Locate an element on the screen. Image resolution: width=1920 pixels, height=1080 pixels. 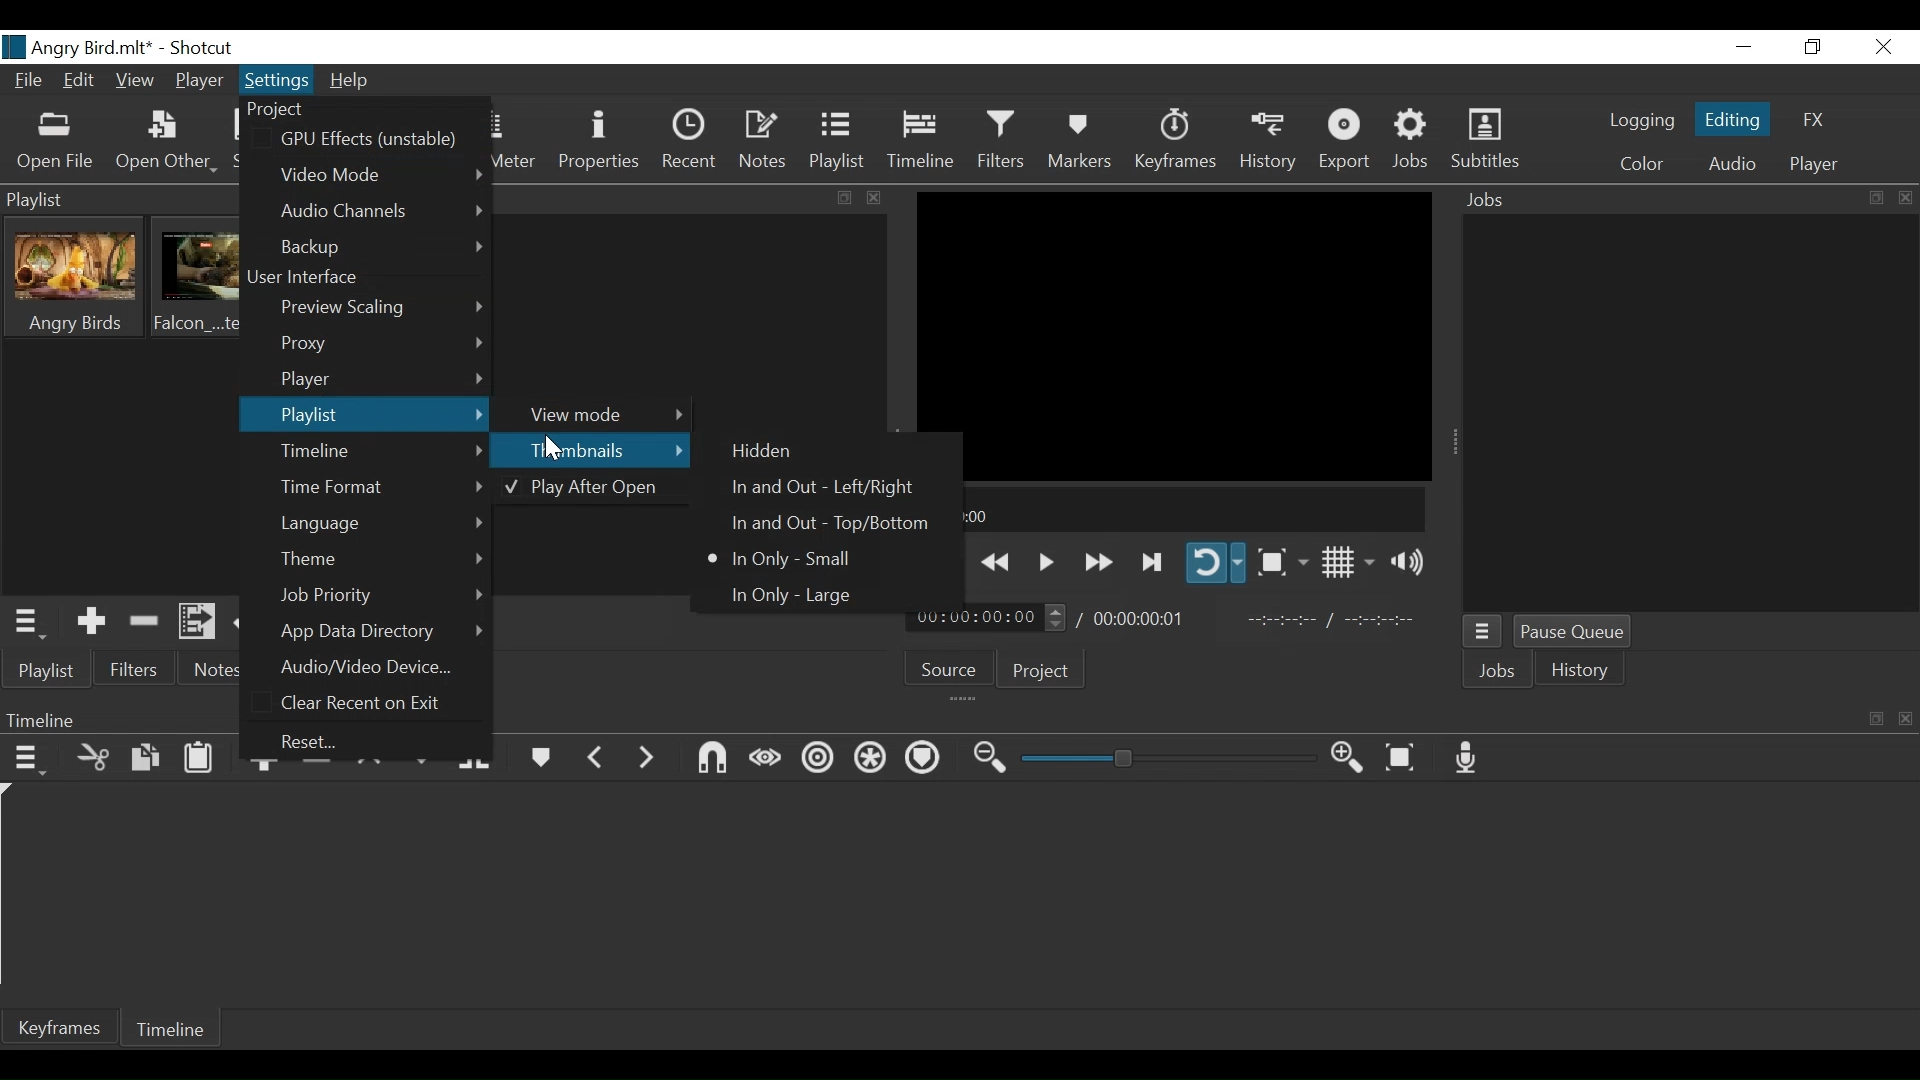
Keyframes is located at coordinates (60, 1026).